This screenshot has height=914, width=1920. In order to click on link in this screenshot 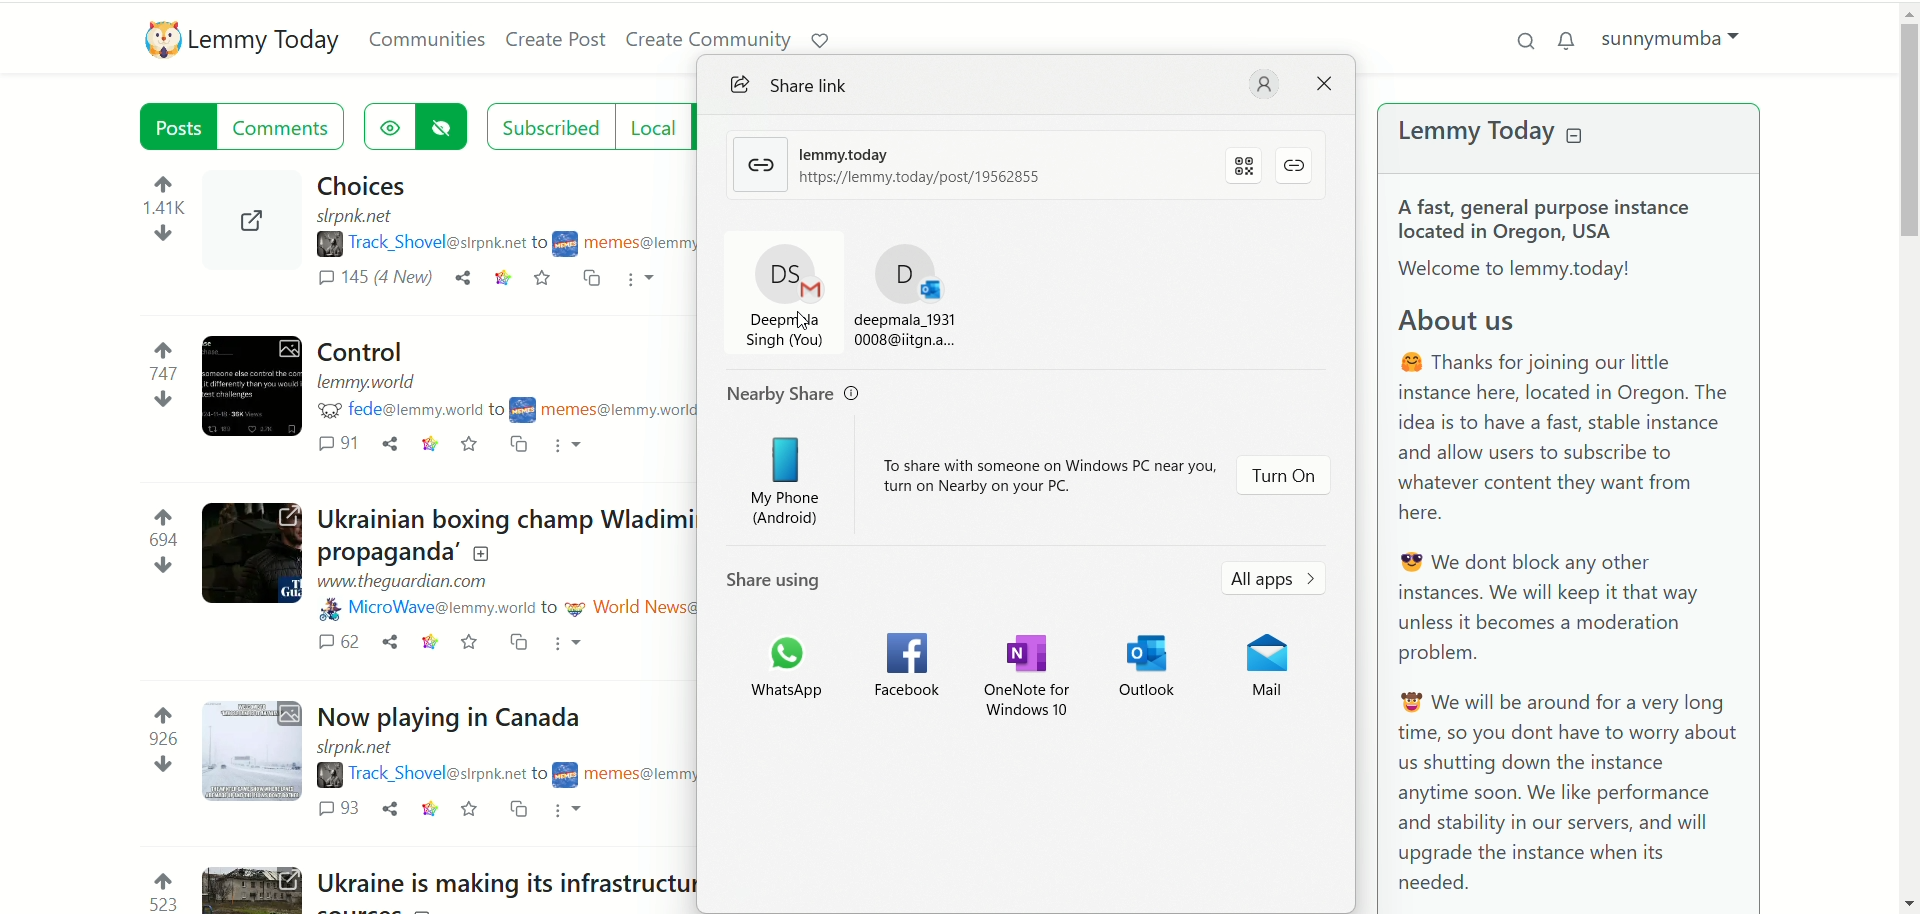, I will do `click(507, 281)`.